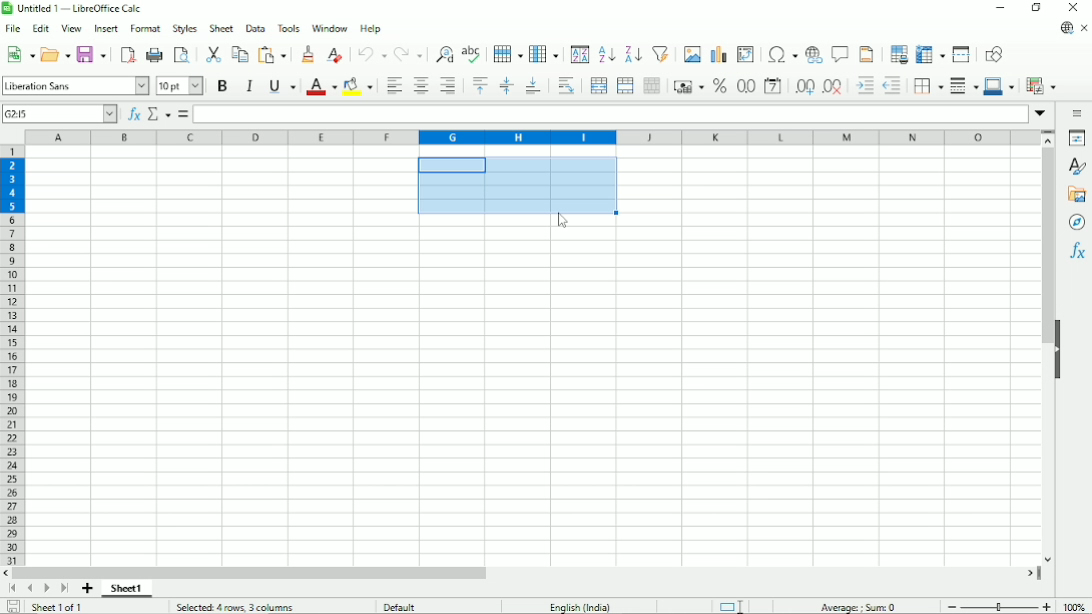  I want to click on Show draw functions, so click(994, 53).